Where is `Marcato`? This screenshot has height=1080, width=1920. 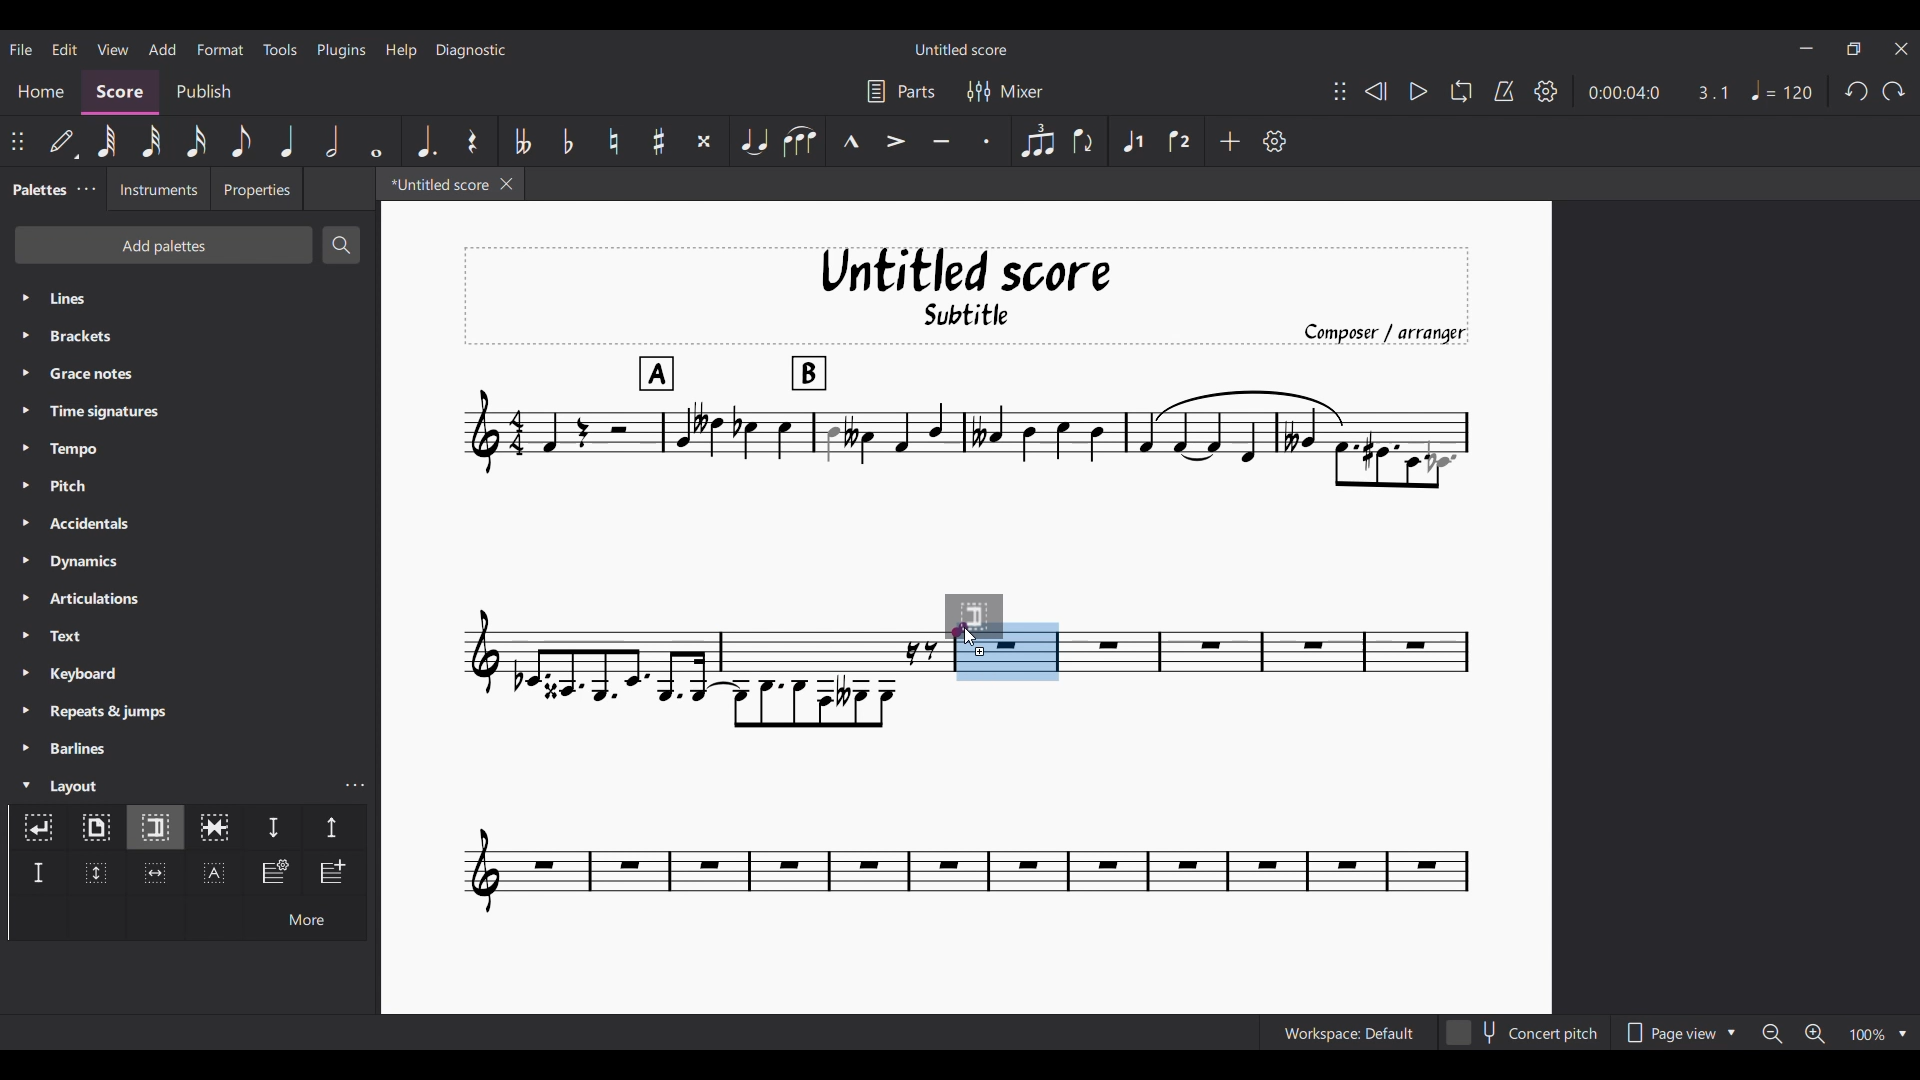
Marcato is located at coordinates (851, 141).